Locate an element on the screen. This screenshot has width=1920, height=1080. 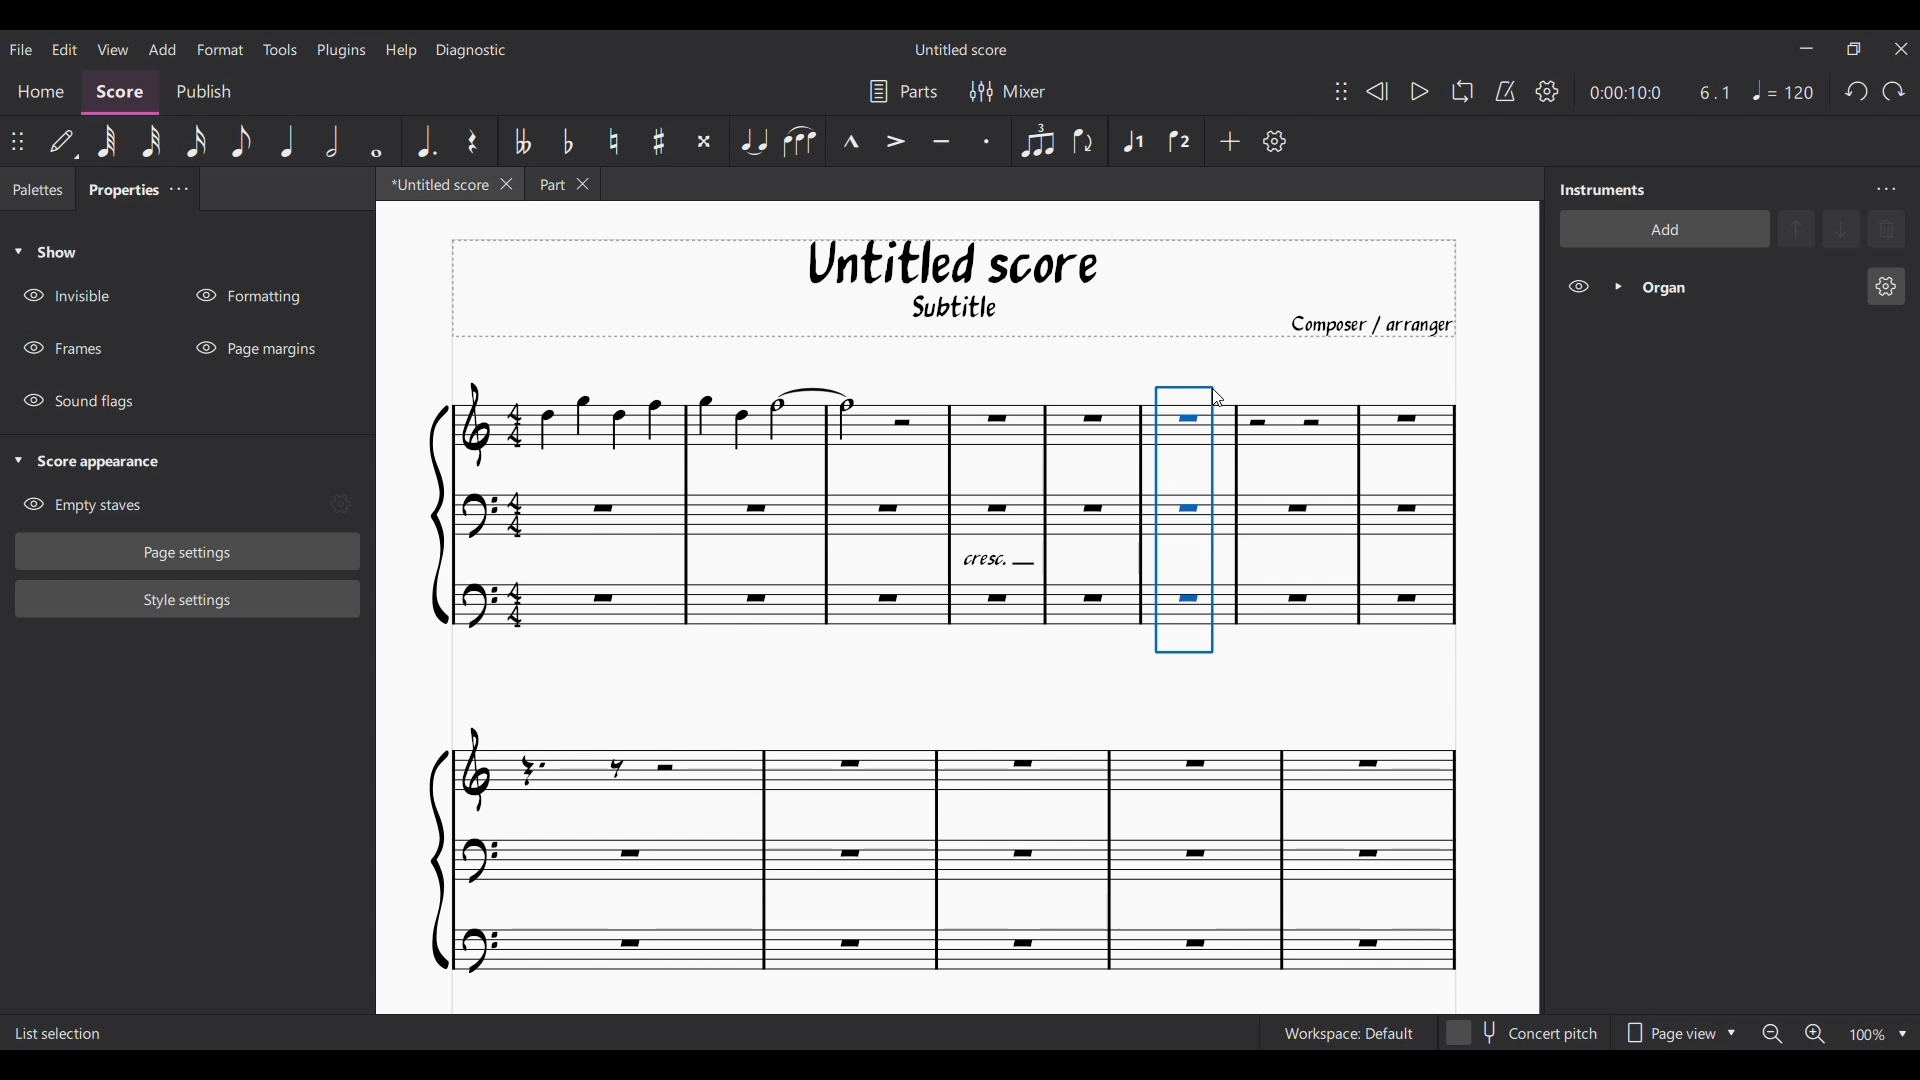
View menu is located at coordinates (114, 49).